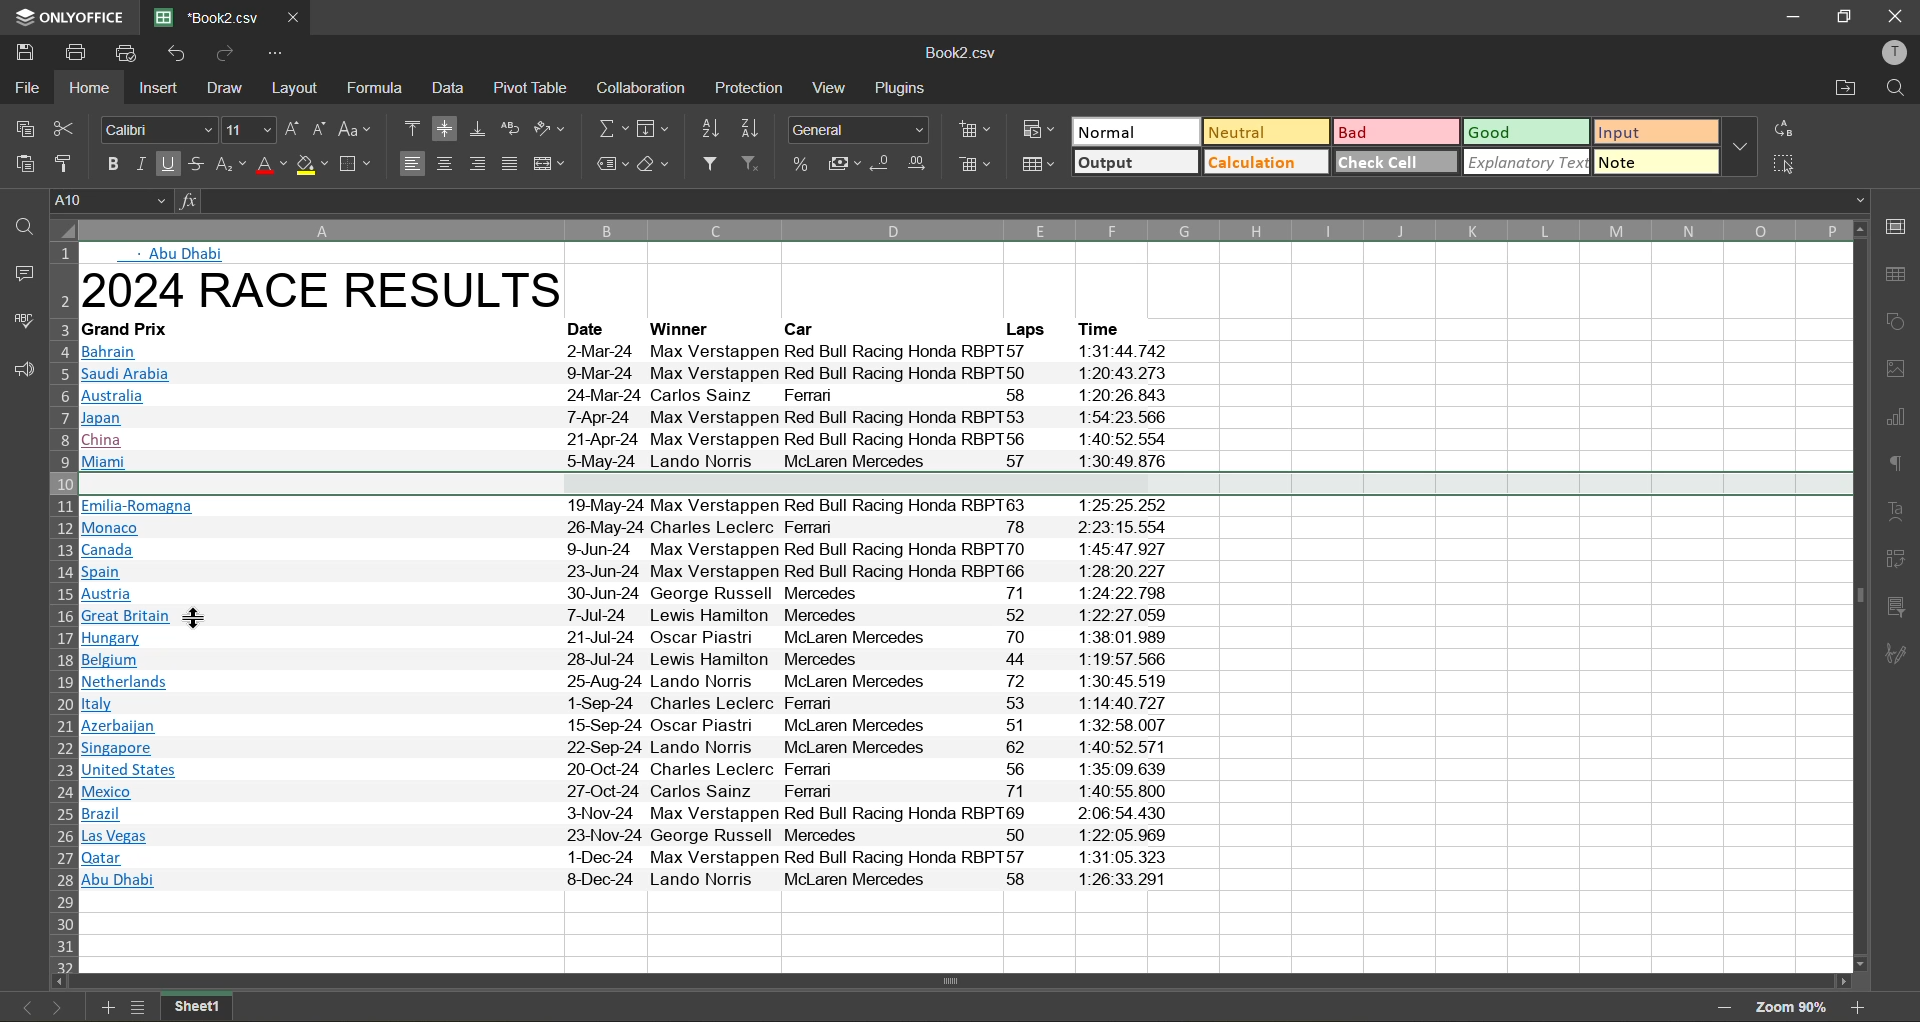  Describe the element at coordinates (510, 128) in the screenshot. I see `wrap text` at that location.